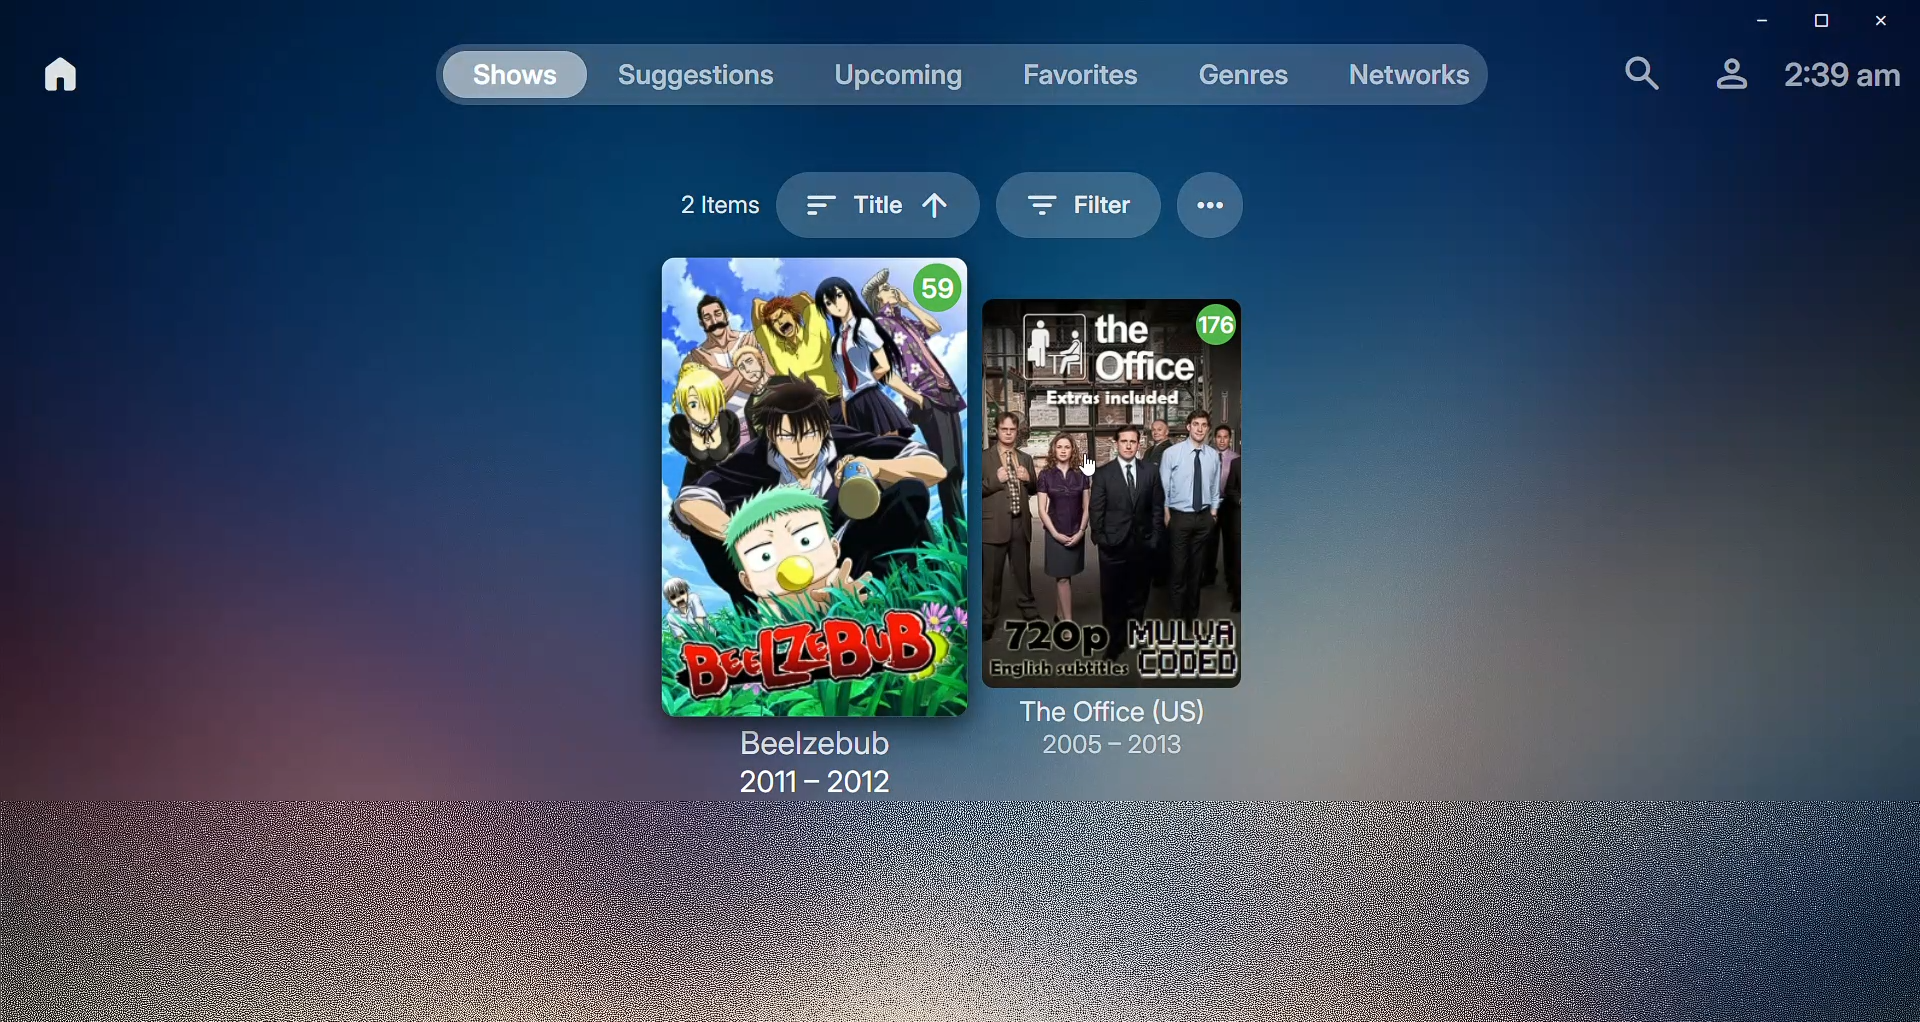 The image size is (1920, 1022). Describe the element at coordinates (1872, 21) in the screenshot. I see `Close` at that location.